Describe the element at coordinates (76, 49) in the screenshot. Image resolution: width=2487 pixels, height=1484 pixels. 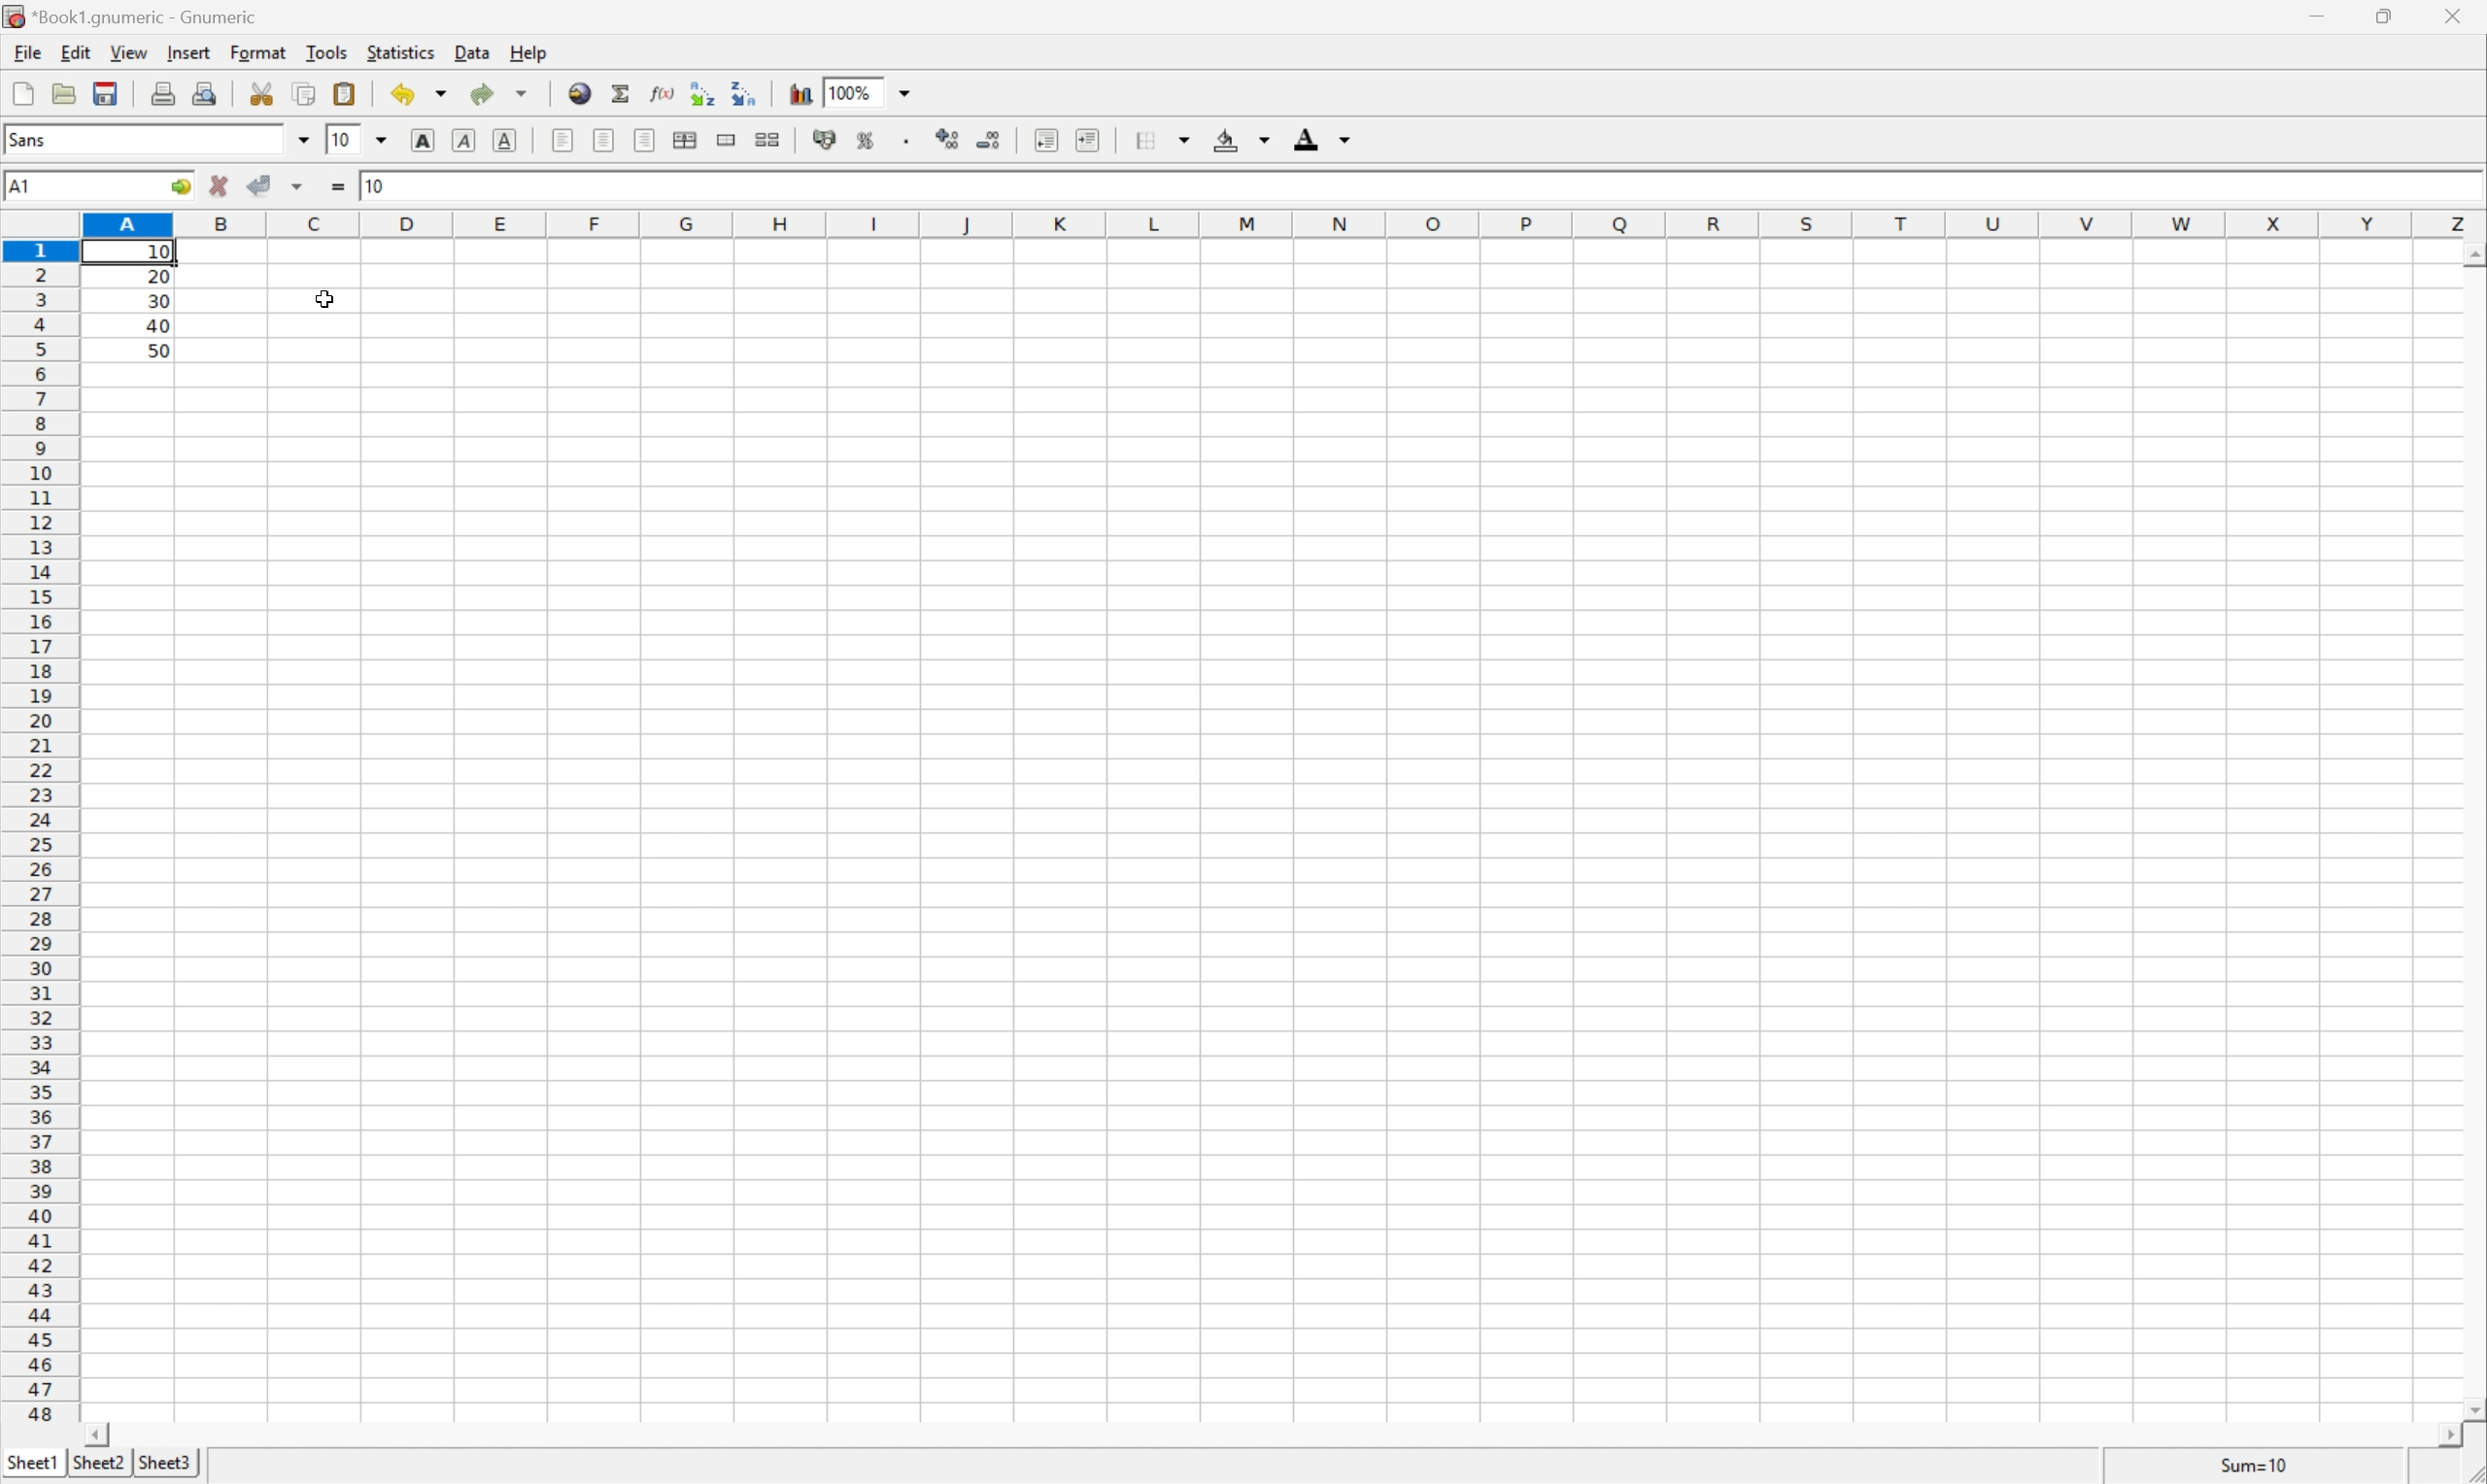
I see `Edit` at that location.